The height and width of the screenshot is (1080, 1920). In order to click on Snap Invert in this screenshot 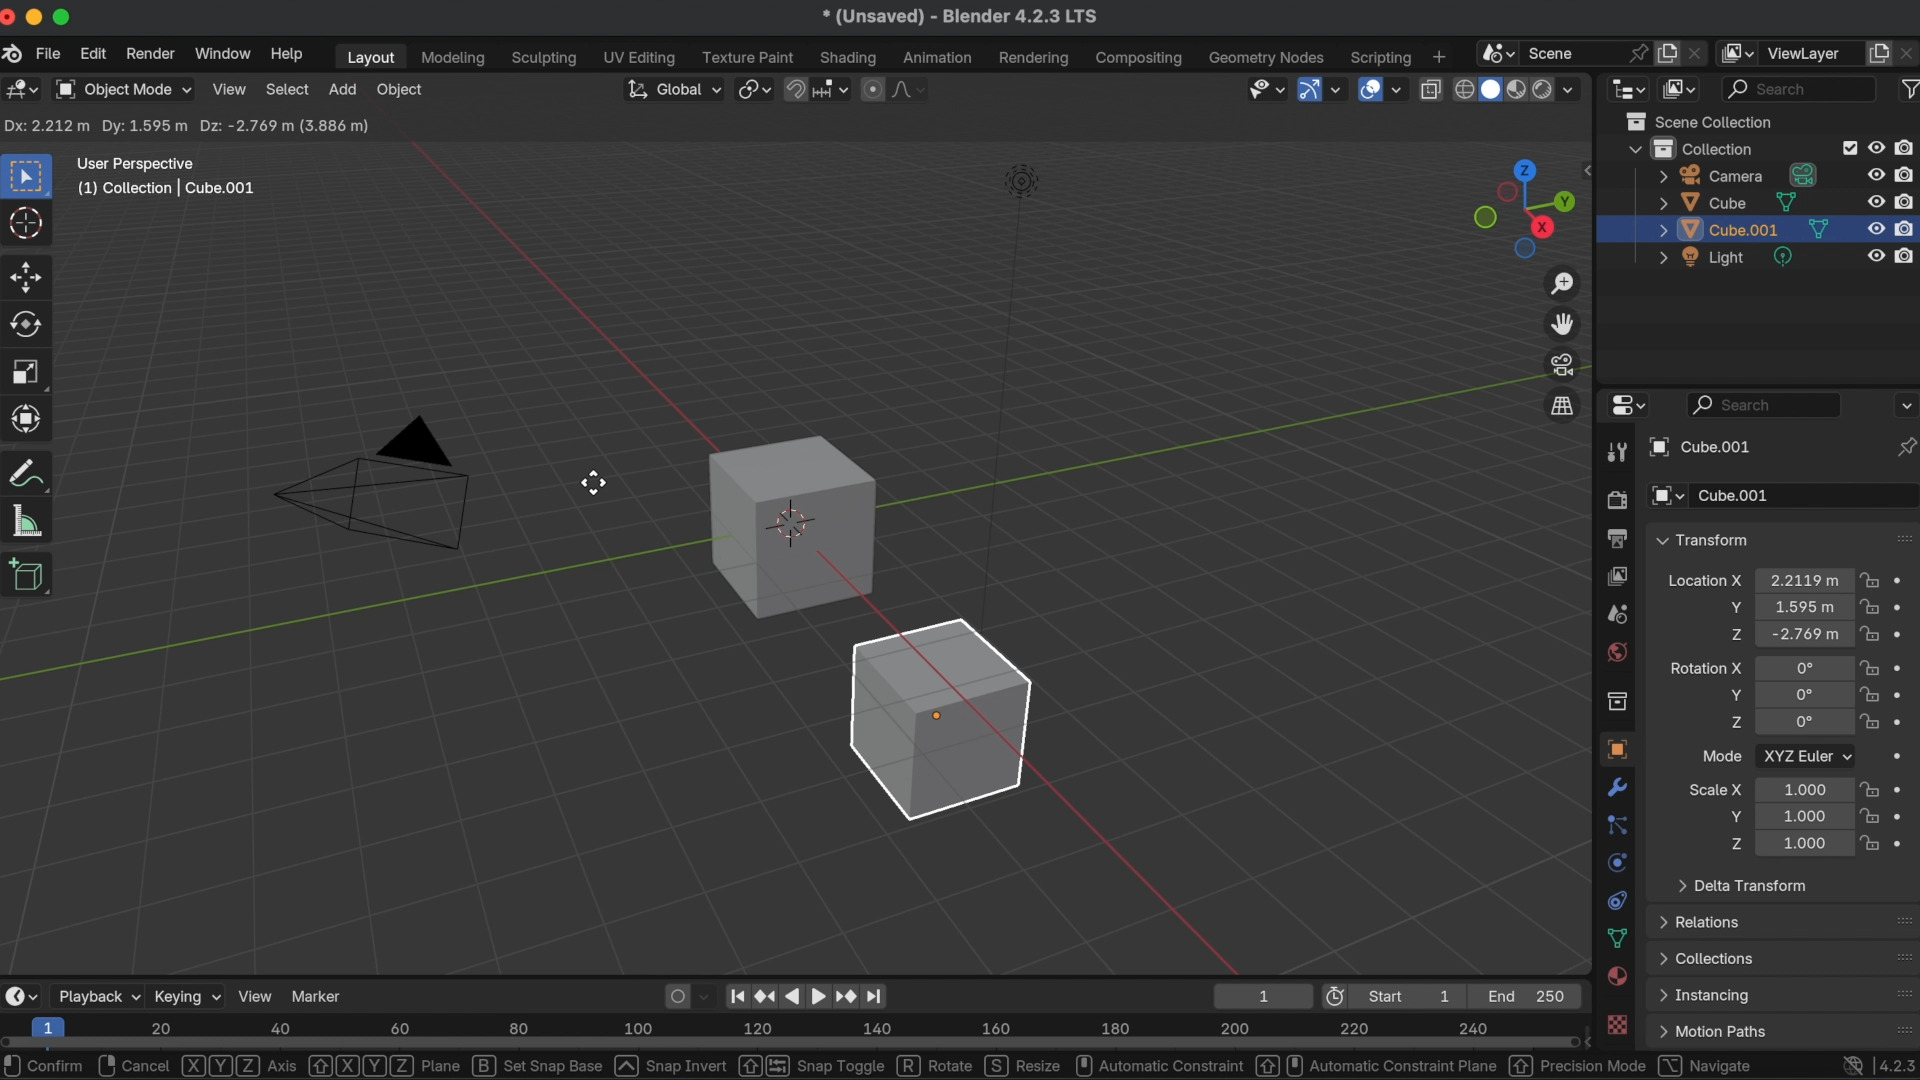, I will do `click(672, 1065)`.